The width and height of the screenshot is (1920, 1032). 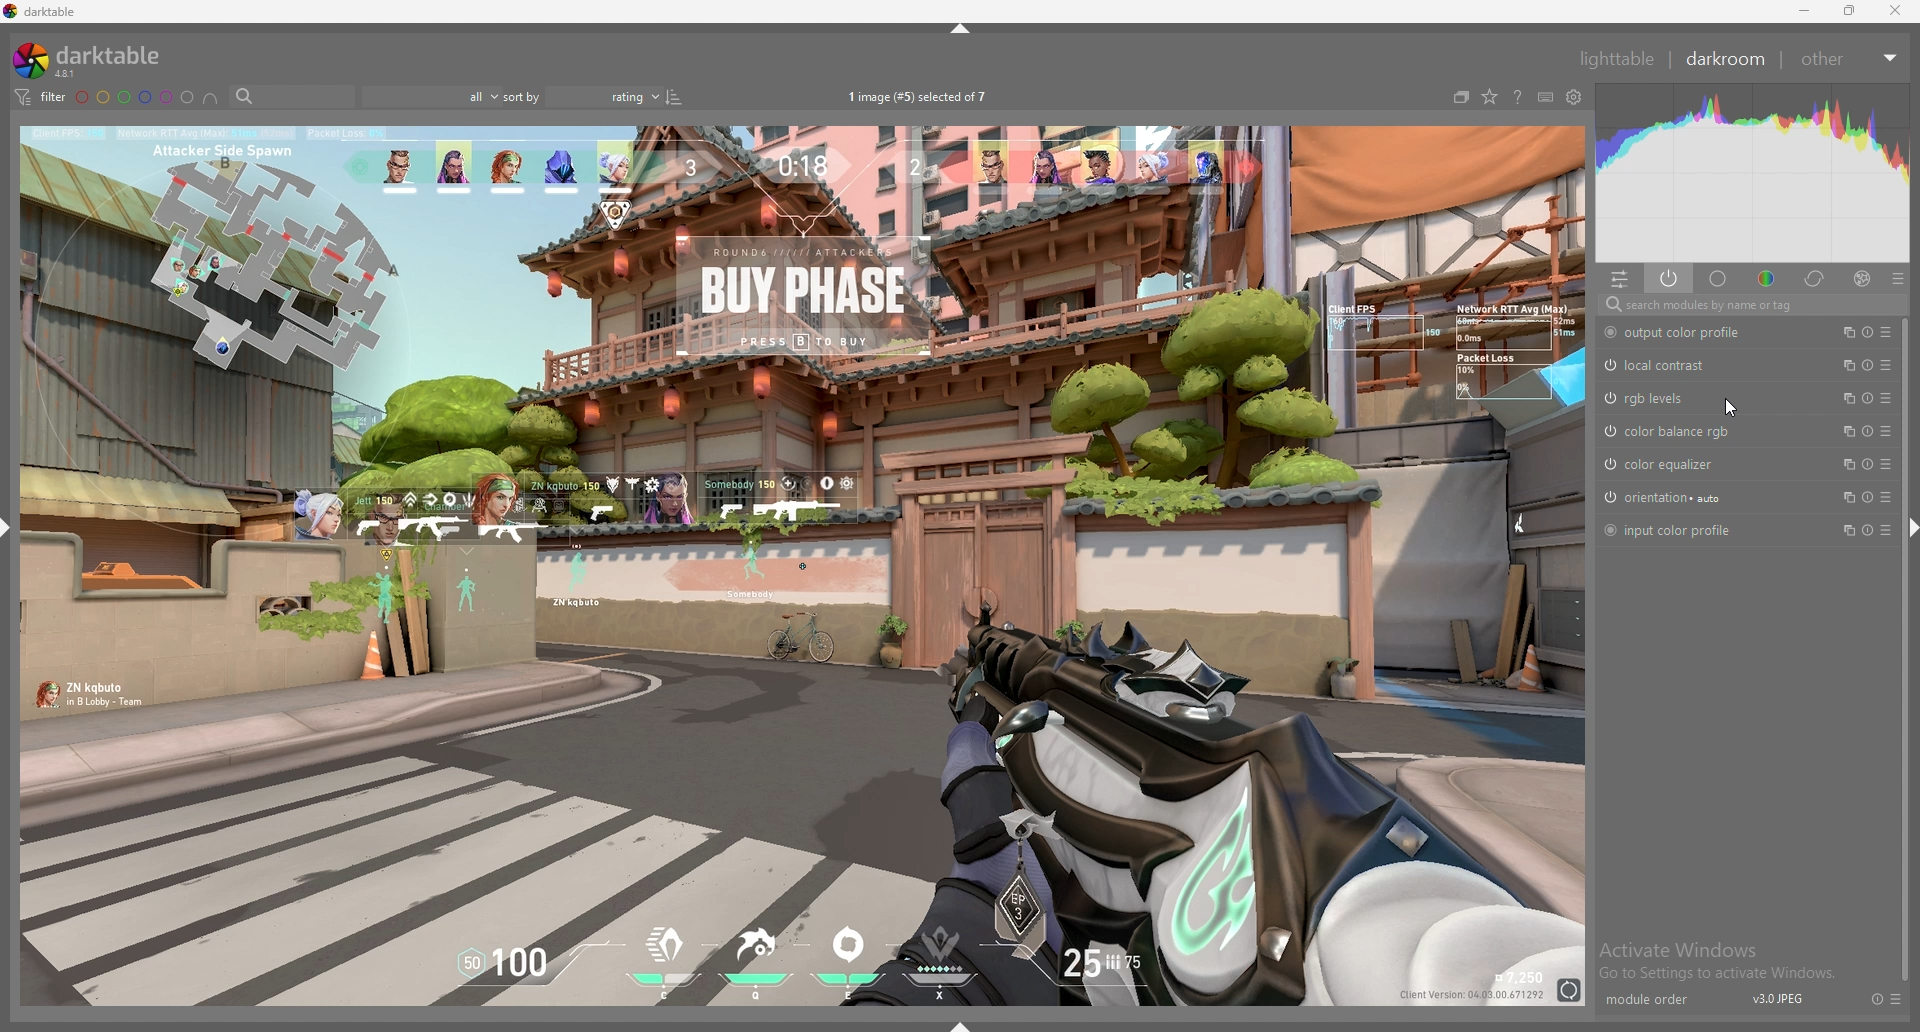 I want to click on hide, so click(x=1915, y=528).